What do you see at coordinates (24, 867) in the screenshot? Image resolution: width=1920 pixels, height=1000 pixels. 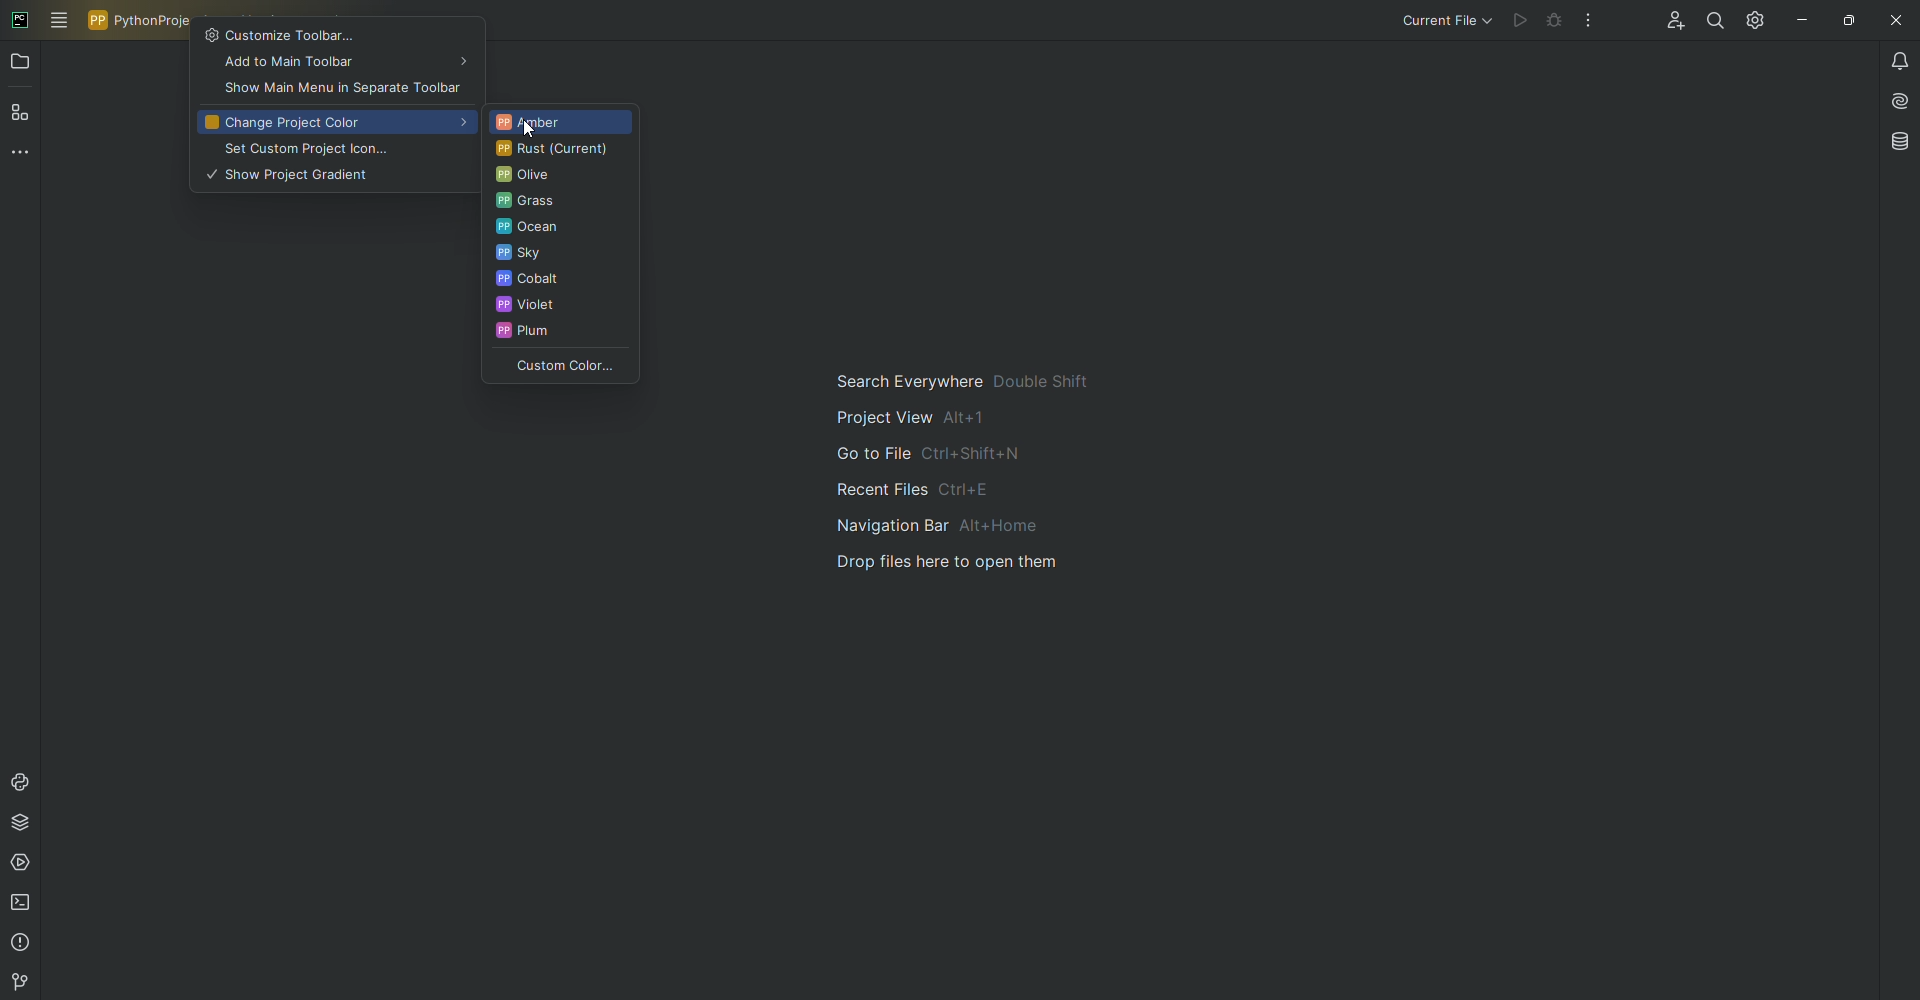 I see `Services` at bounding box center [24, 867].